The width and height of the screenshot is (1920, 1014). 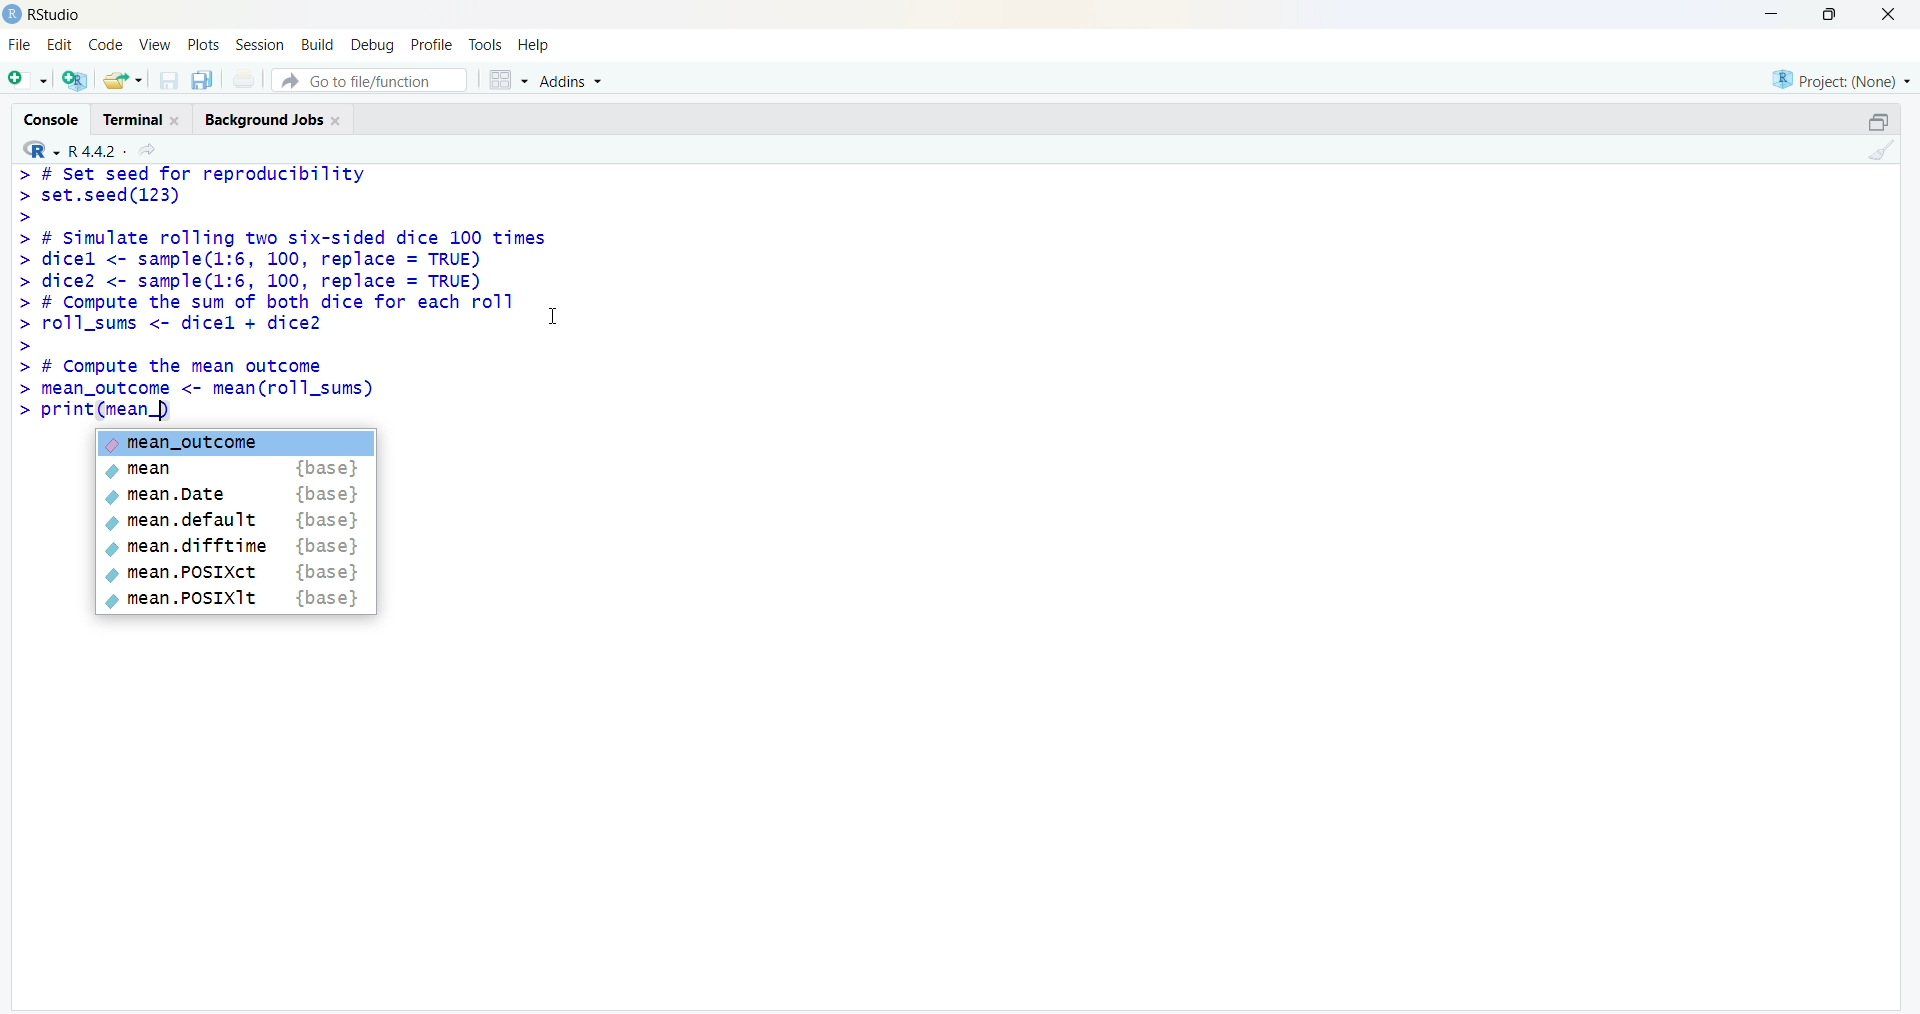 I want to click on mean {base}, so click(x=233, y=470).